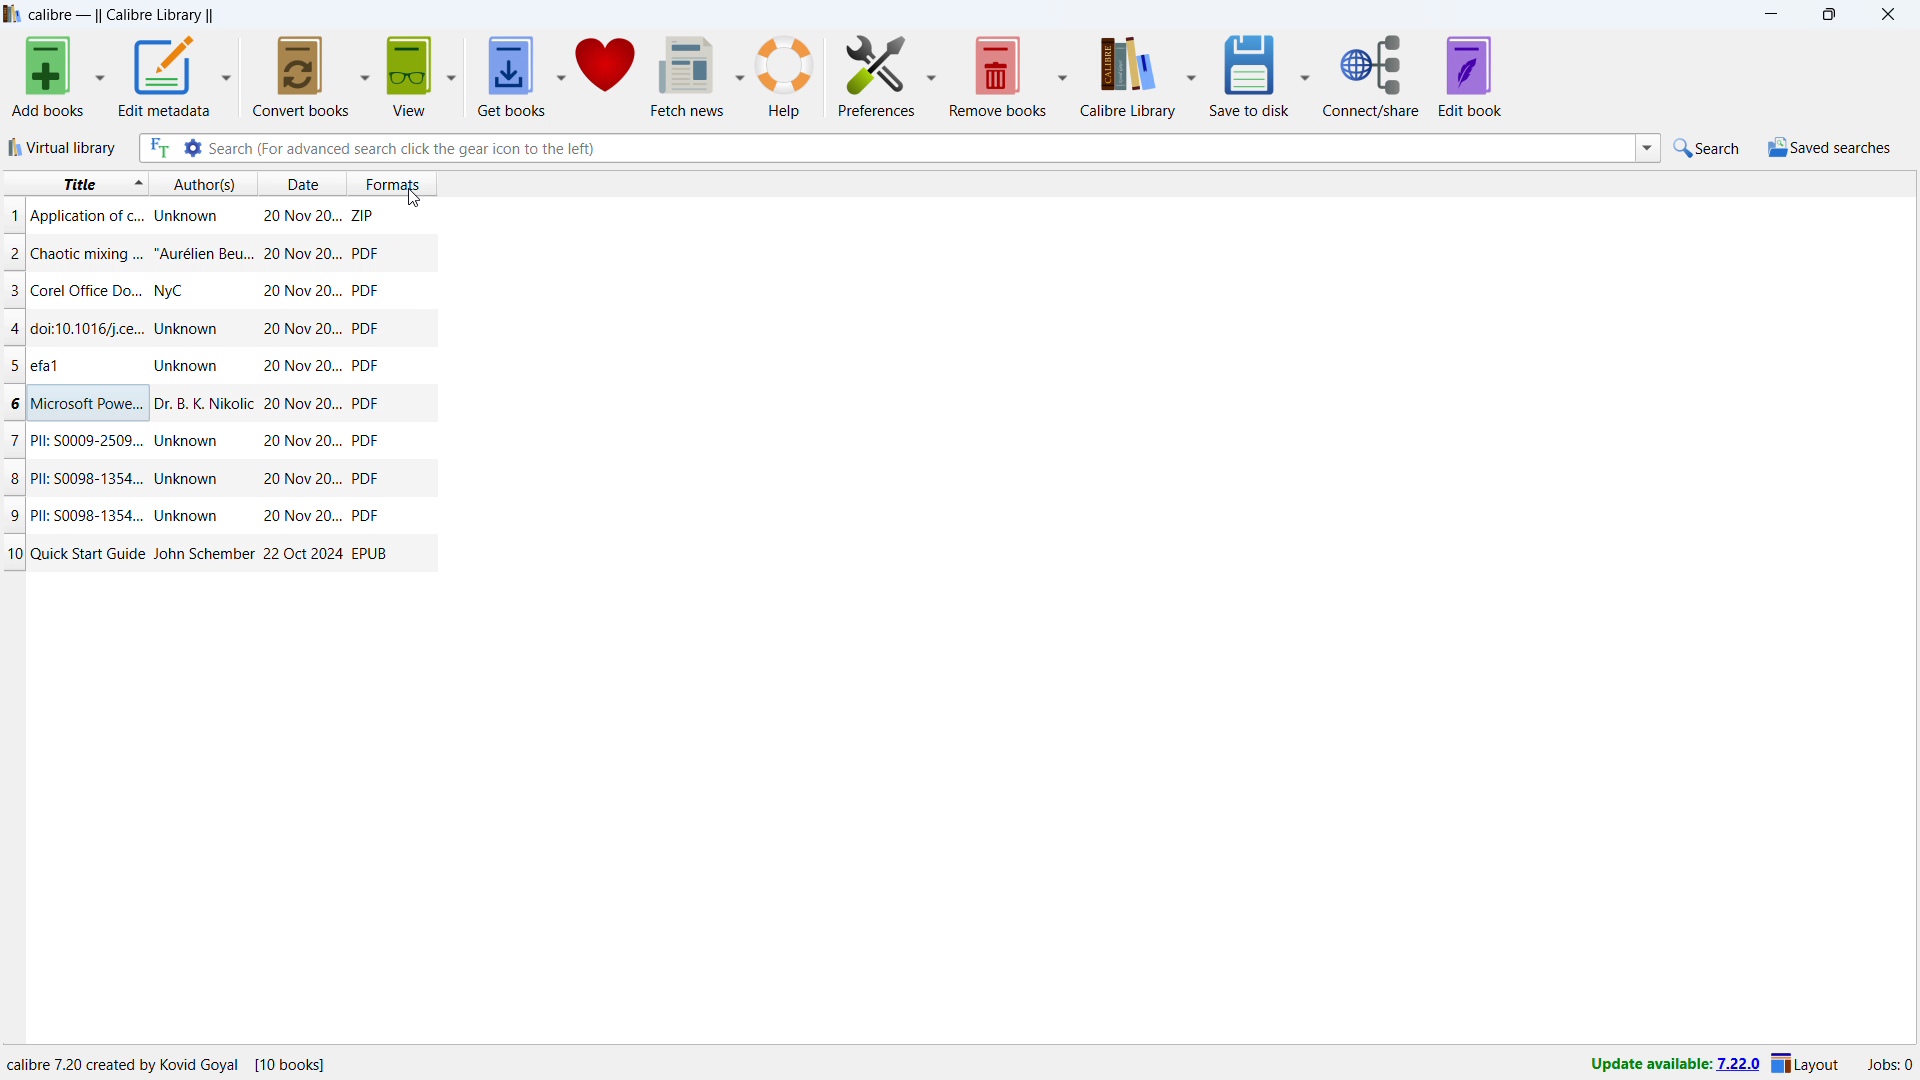 The height and width of the screenshot is (1080, 1920). What do you see at coordinates (303, 553) in the screenshot?
I see `date` at bounding box center [303, 553].